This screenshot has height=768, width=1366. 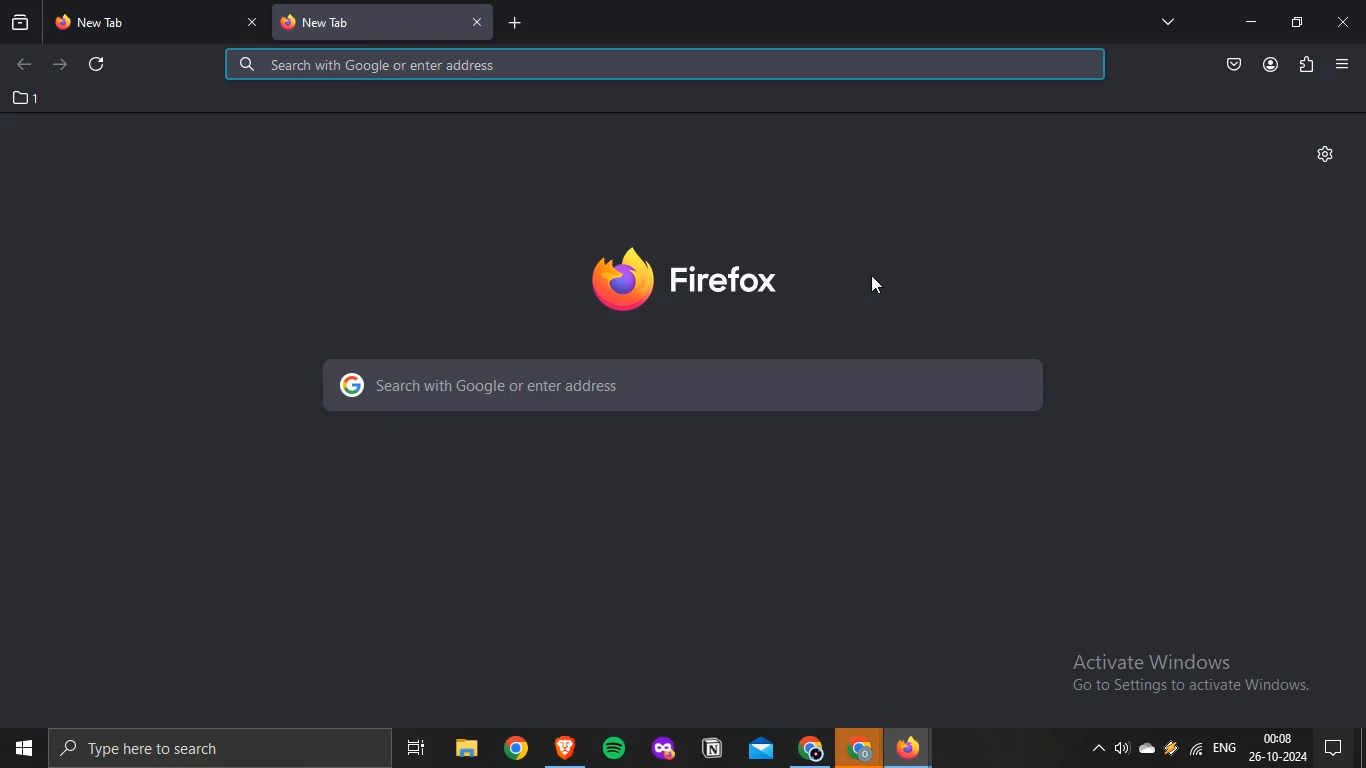 What do you see at coordinates (483, 23) in the screenshot?
I see `close tab` at bounding box center [483, 23].